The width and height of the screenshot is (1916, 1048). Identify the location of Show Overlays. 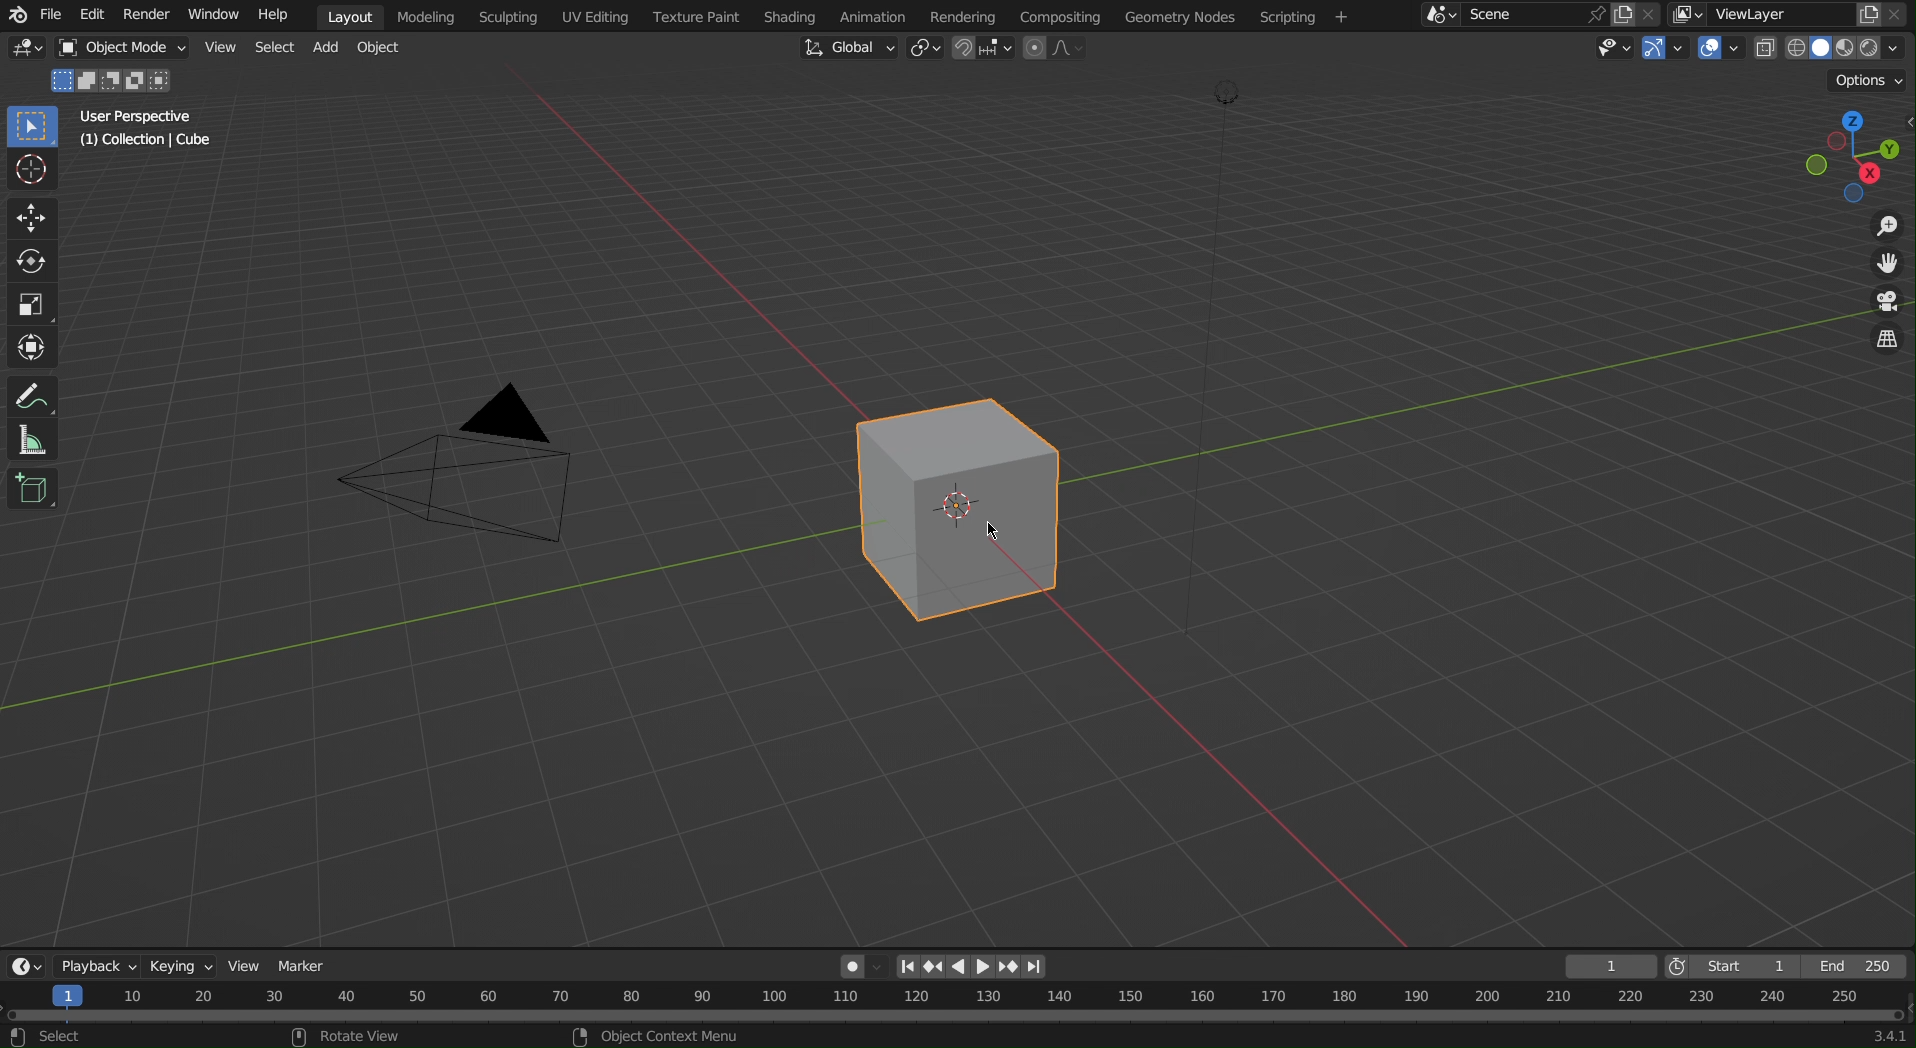
(1717, 52).